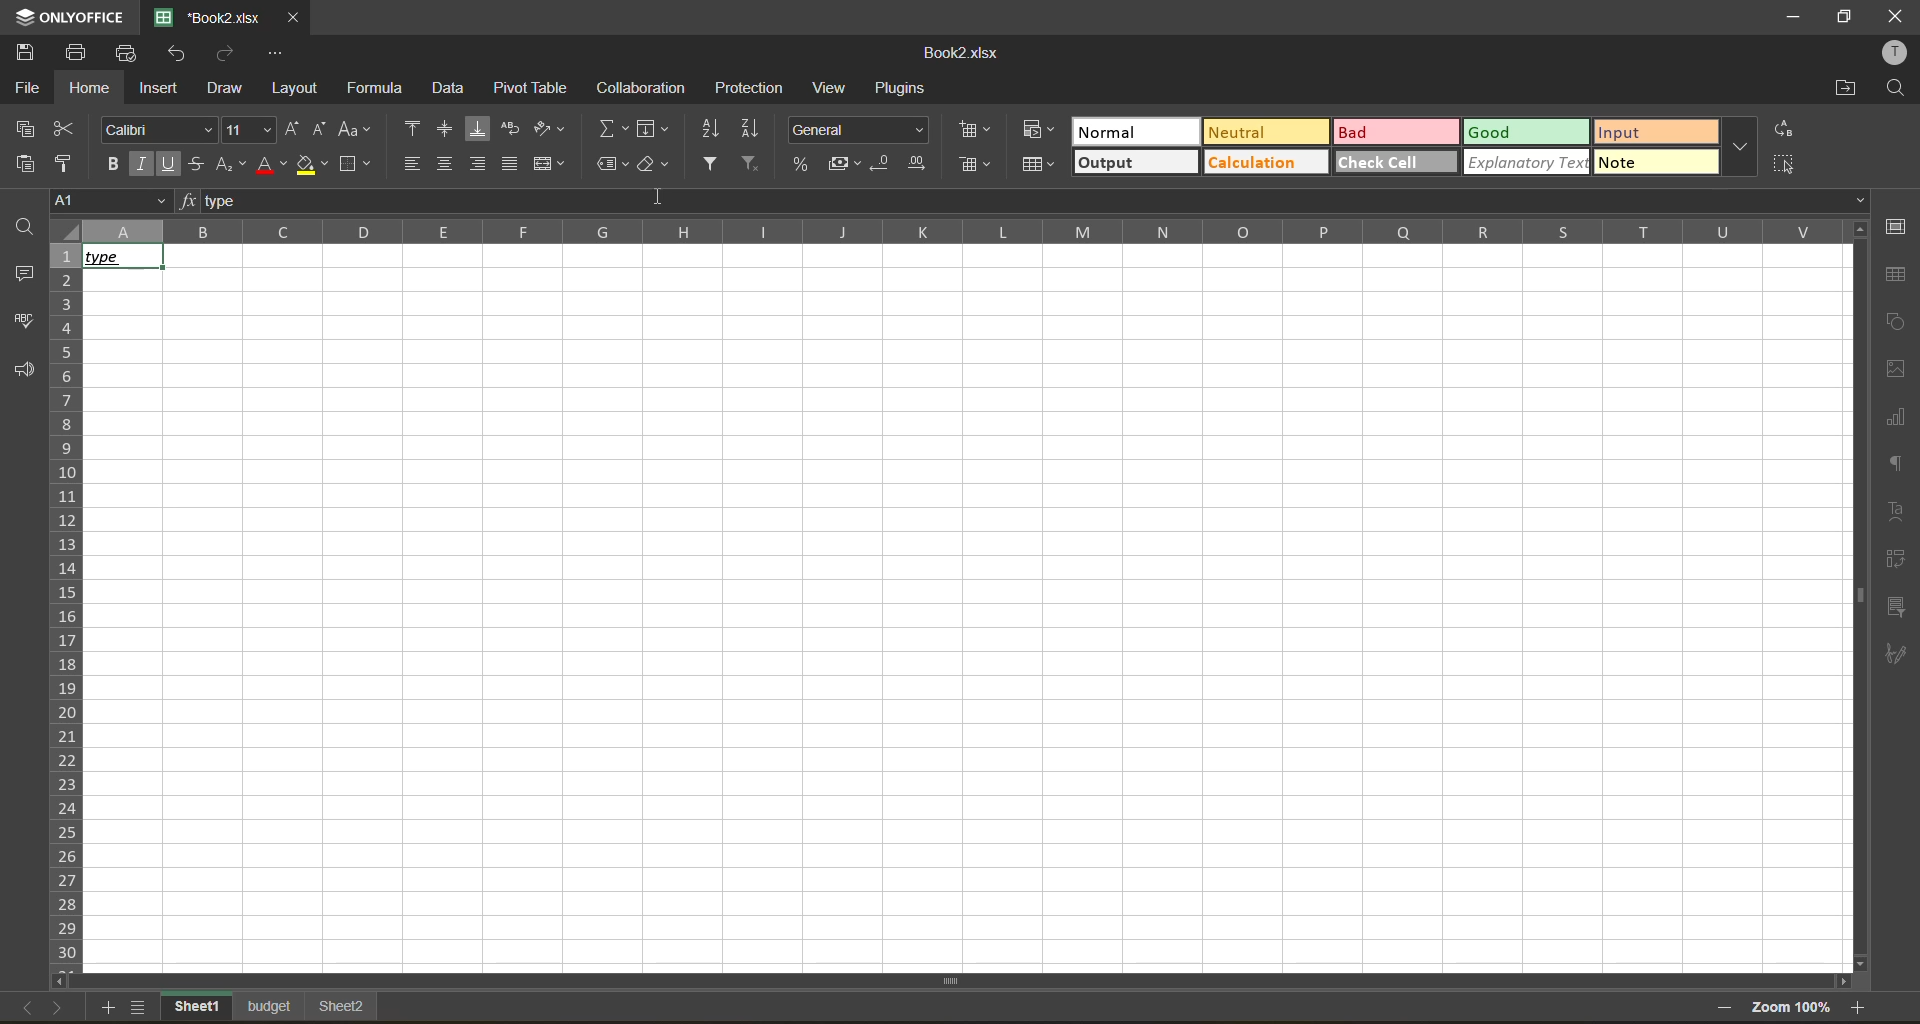 The width and height of the screenshot is (1920, 1024). Describe the element at coordinates (279, 53) in the screenshot. I see `customize quick access toolbar` at that location.